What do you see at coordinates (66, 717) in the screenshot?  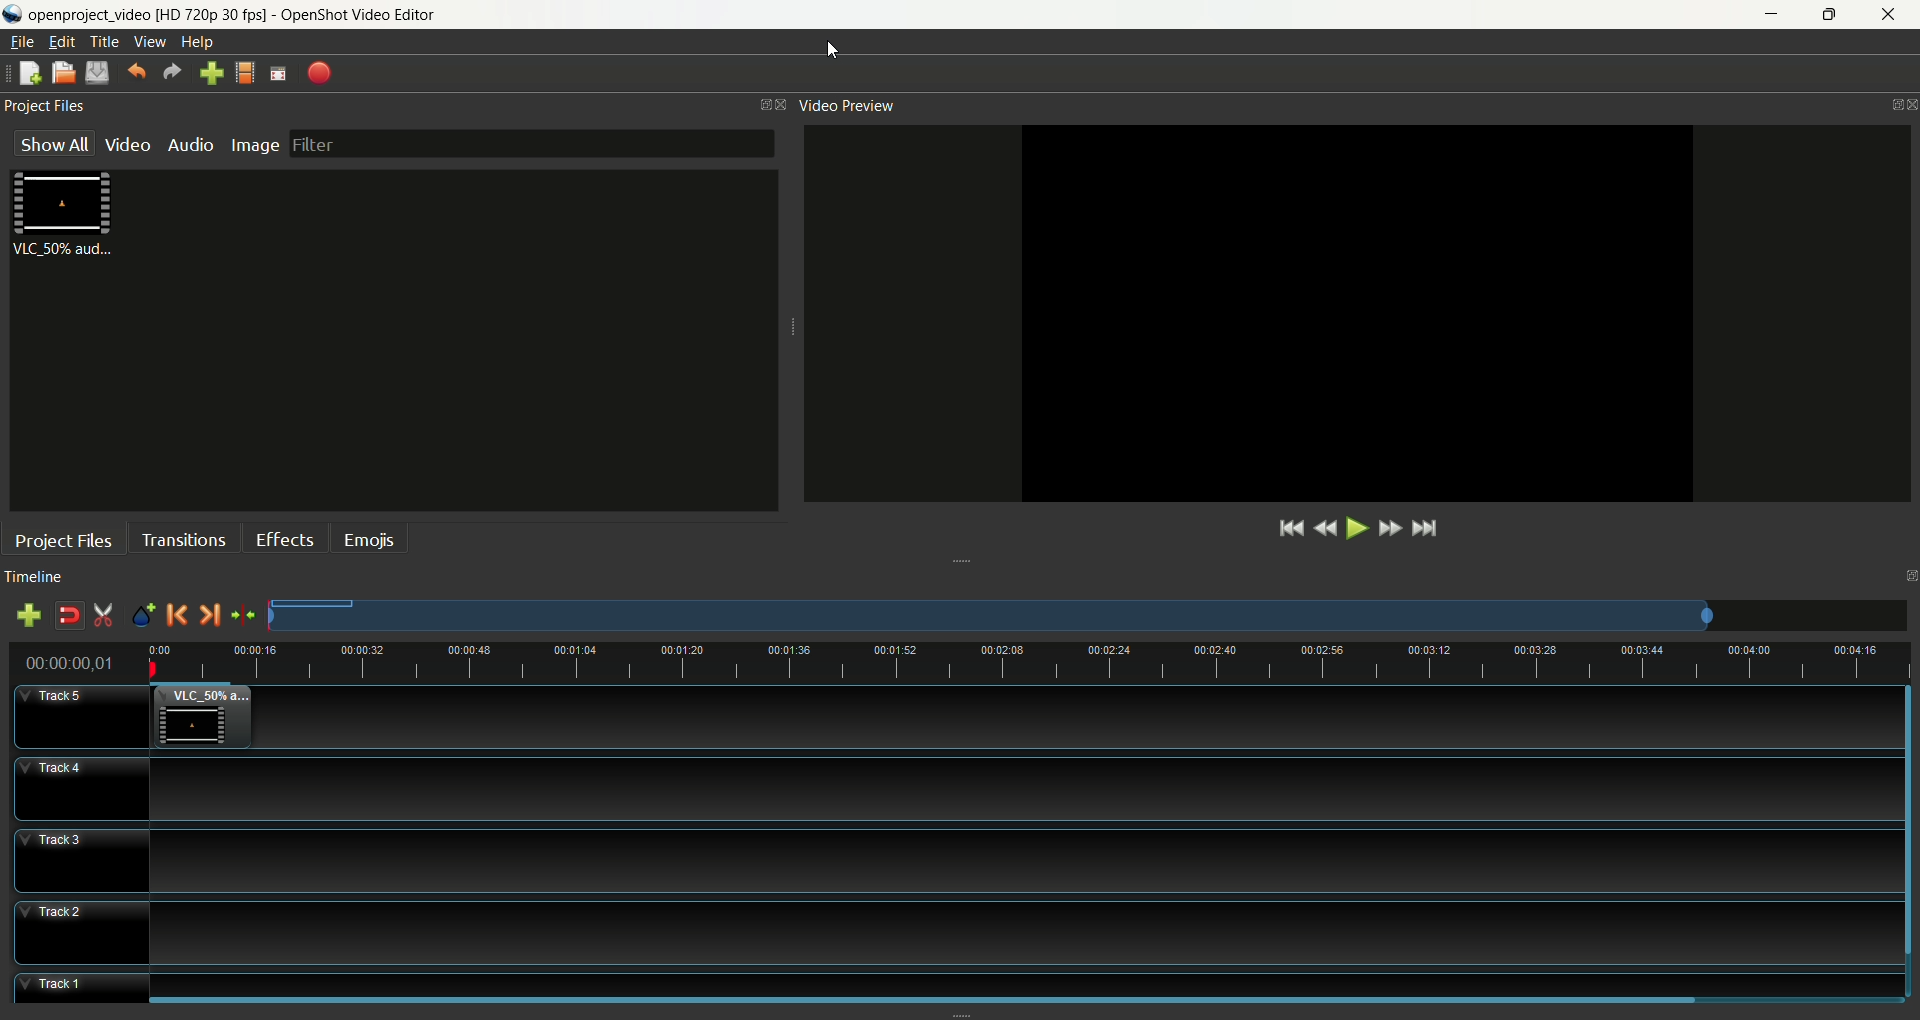 I see `track 5` at bounding box center [66, 717].